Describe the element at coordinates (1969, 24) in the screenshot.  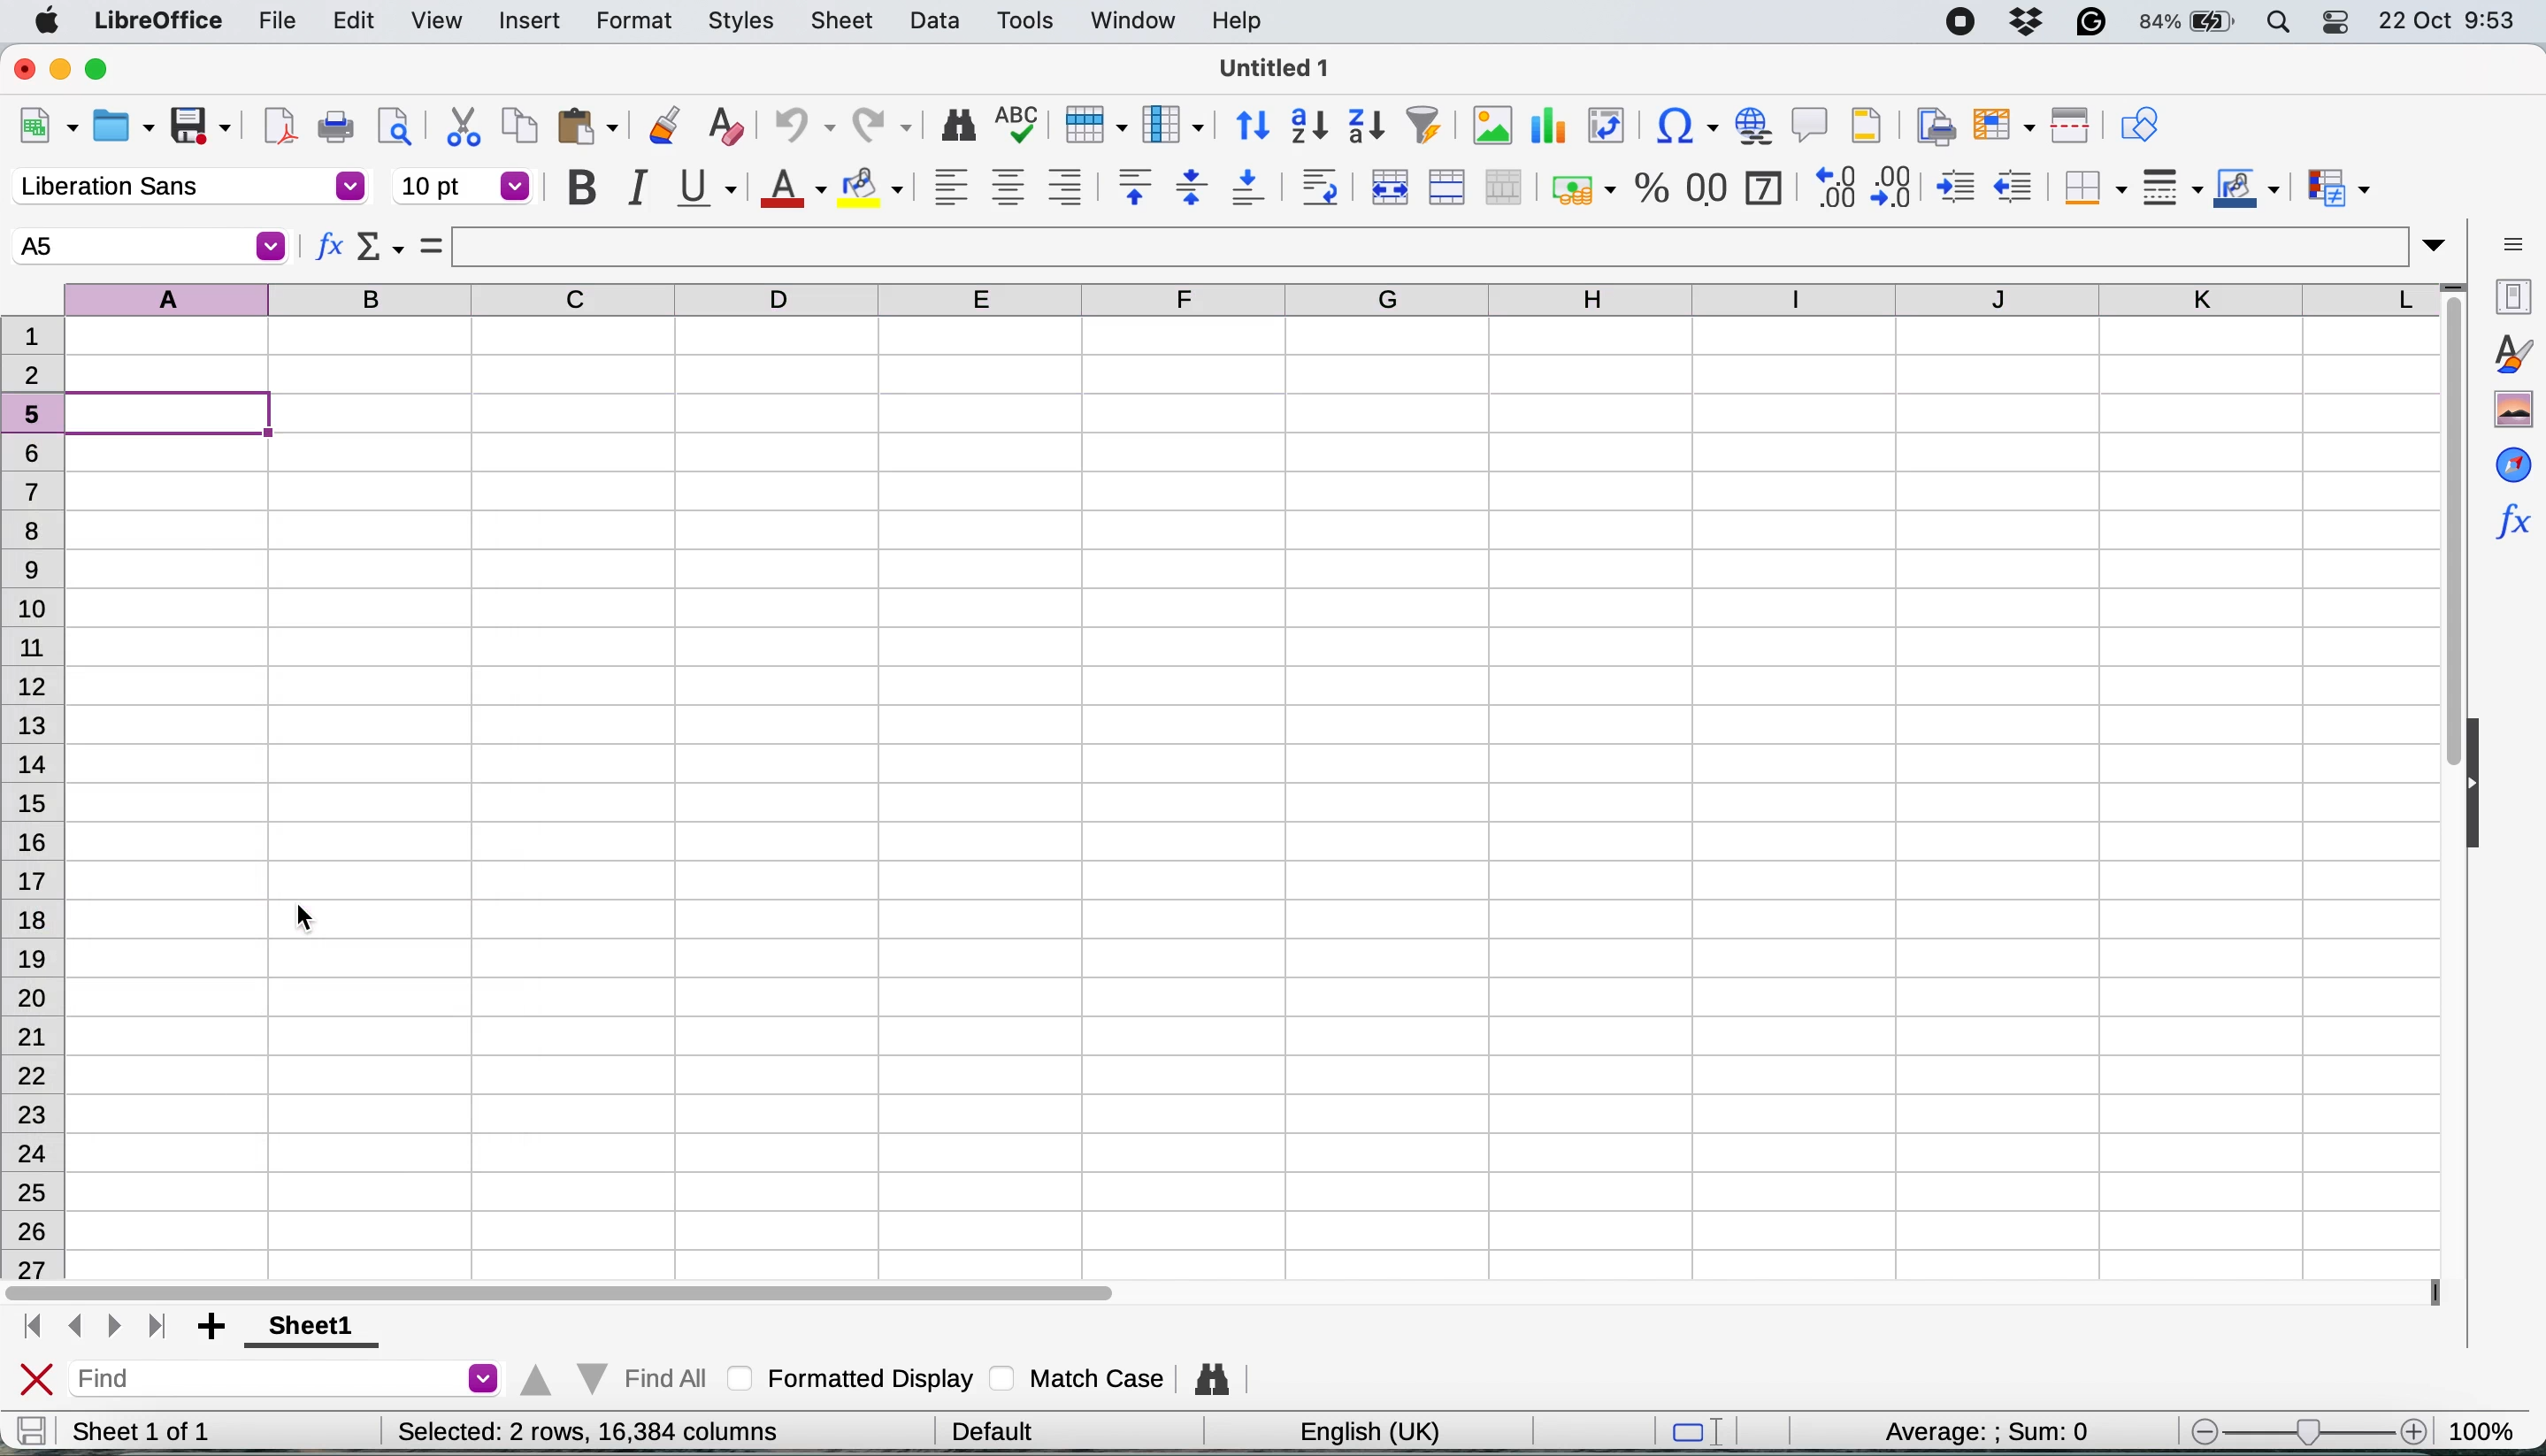
I see `screen recorder` at that location.